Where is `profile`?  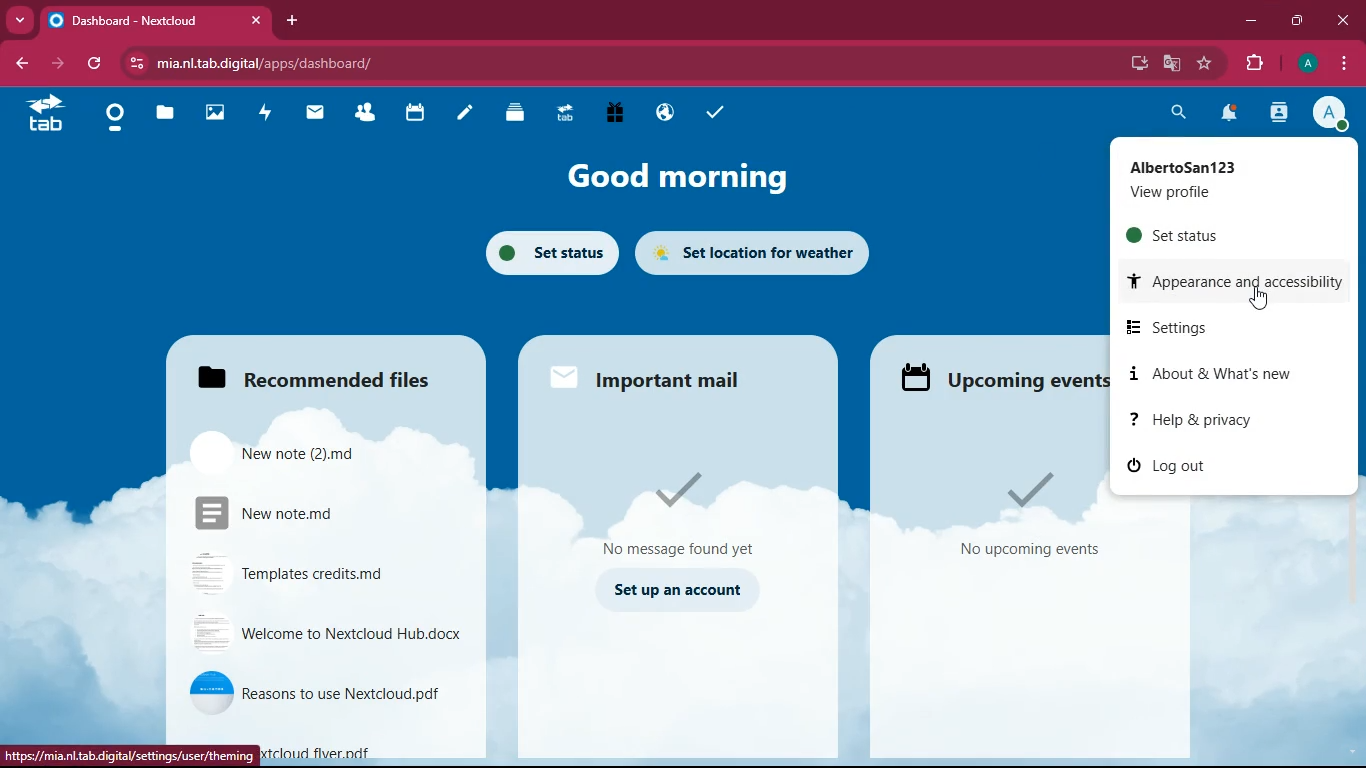
profile is located at coordinates (1223, 182).